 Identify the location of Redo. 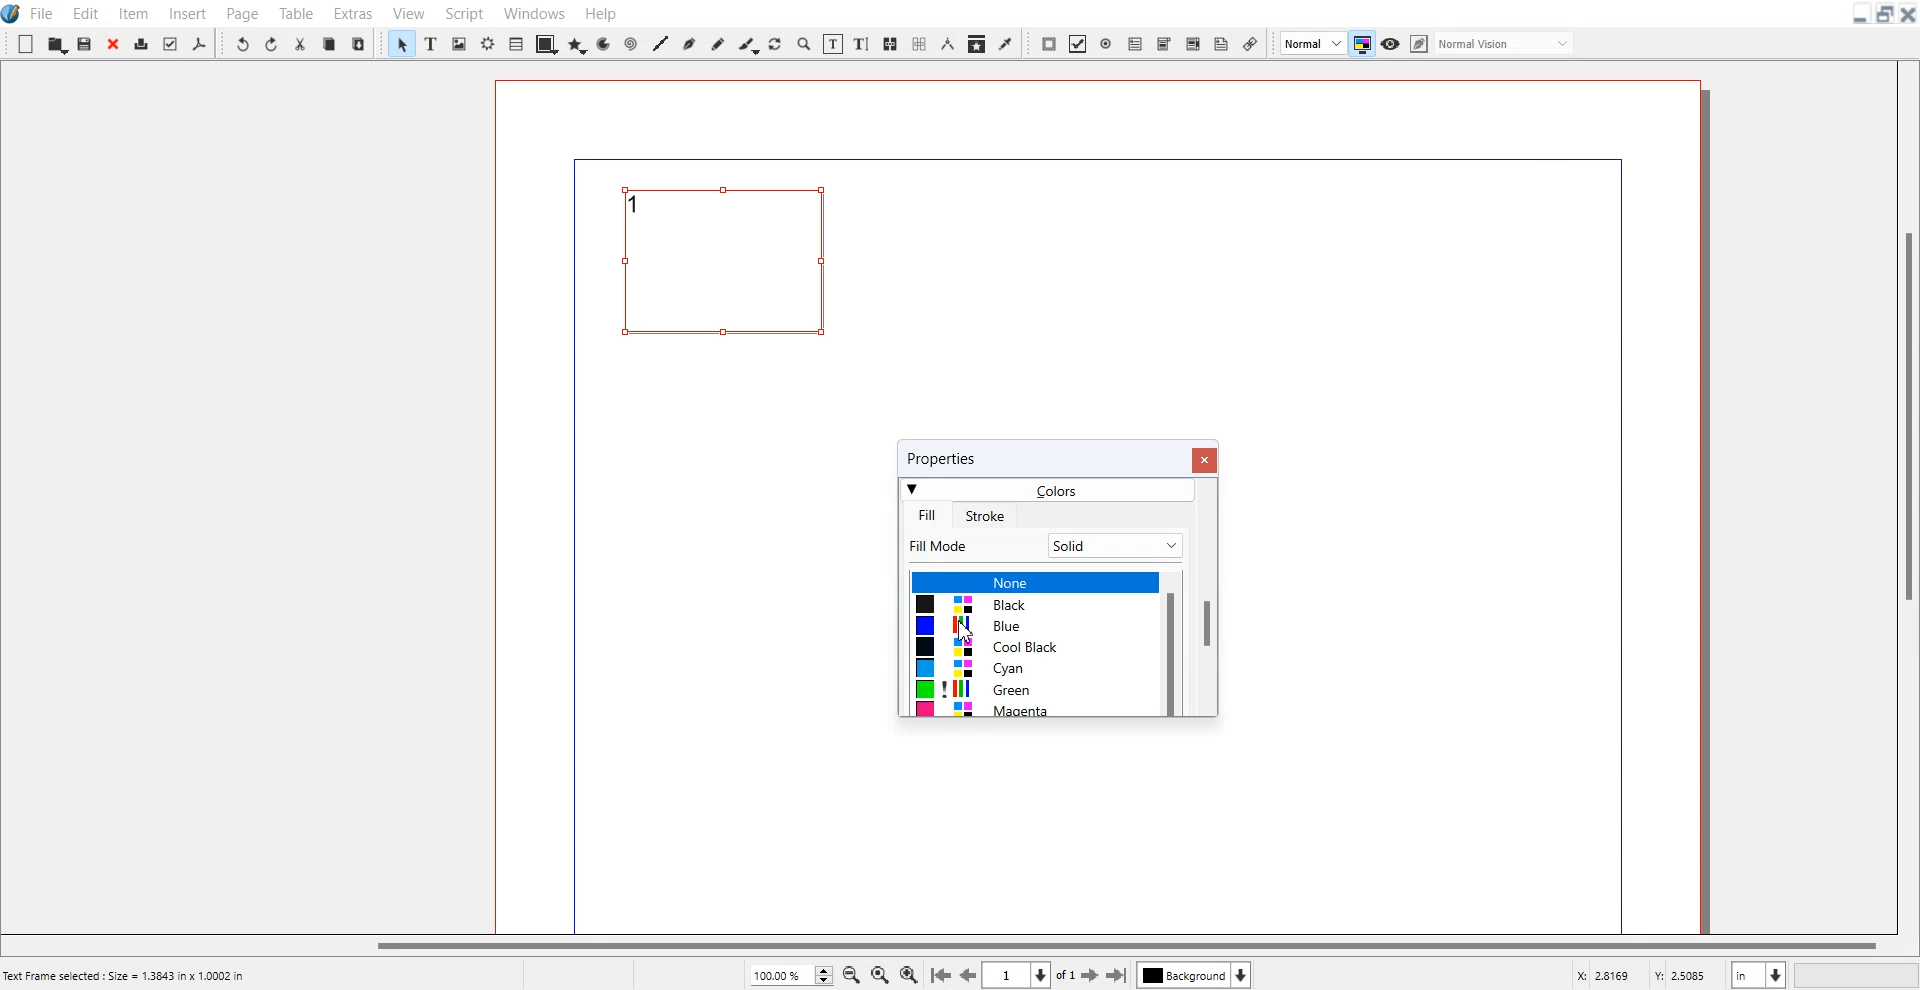
(272, 42).